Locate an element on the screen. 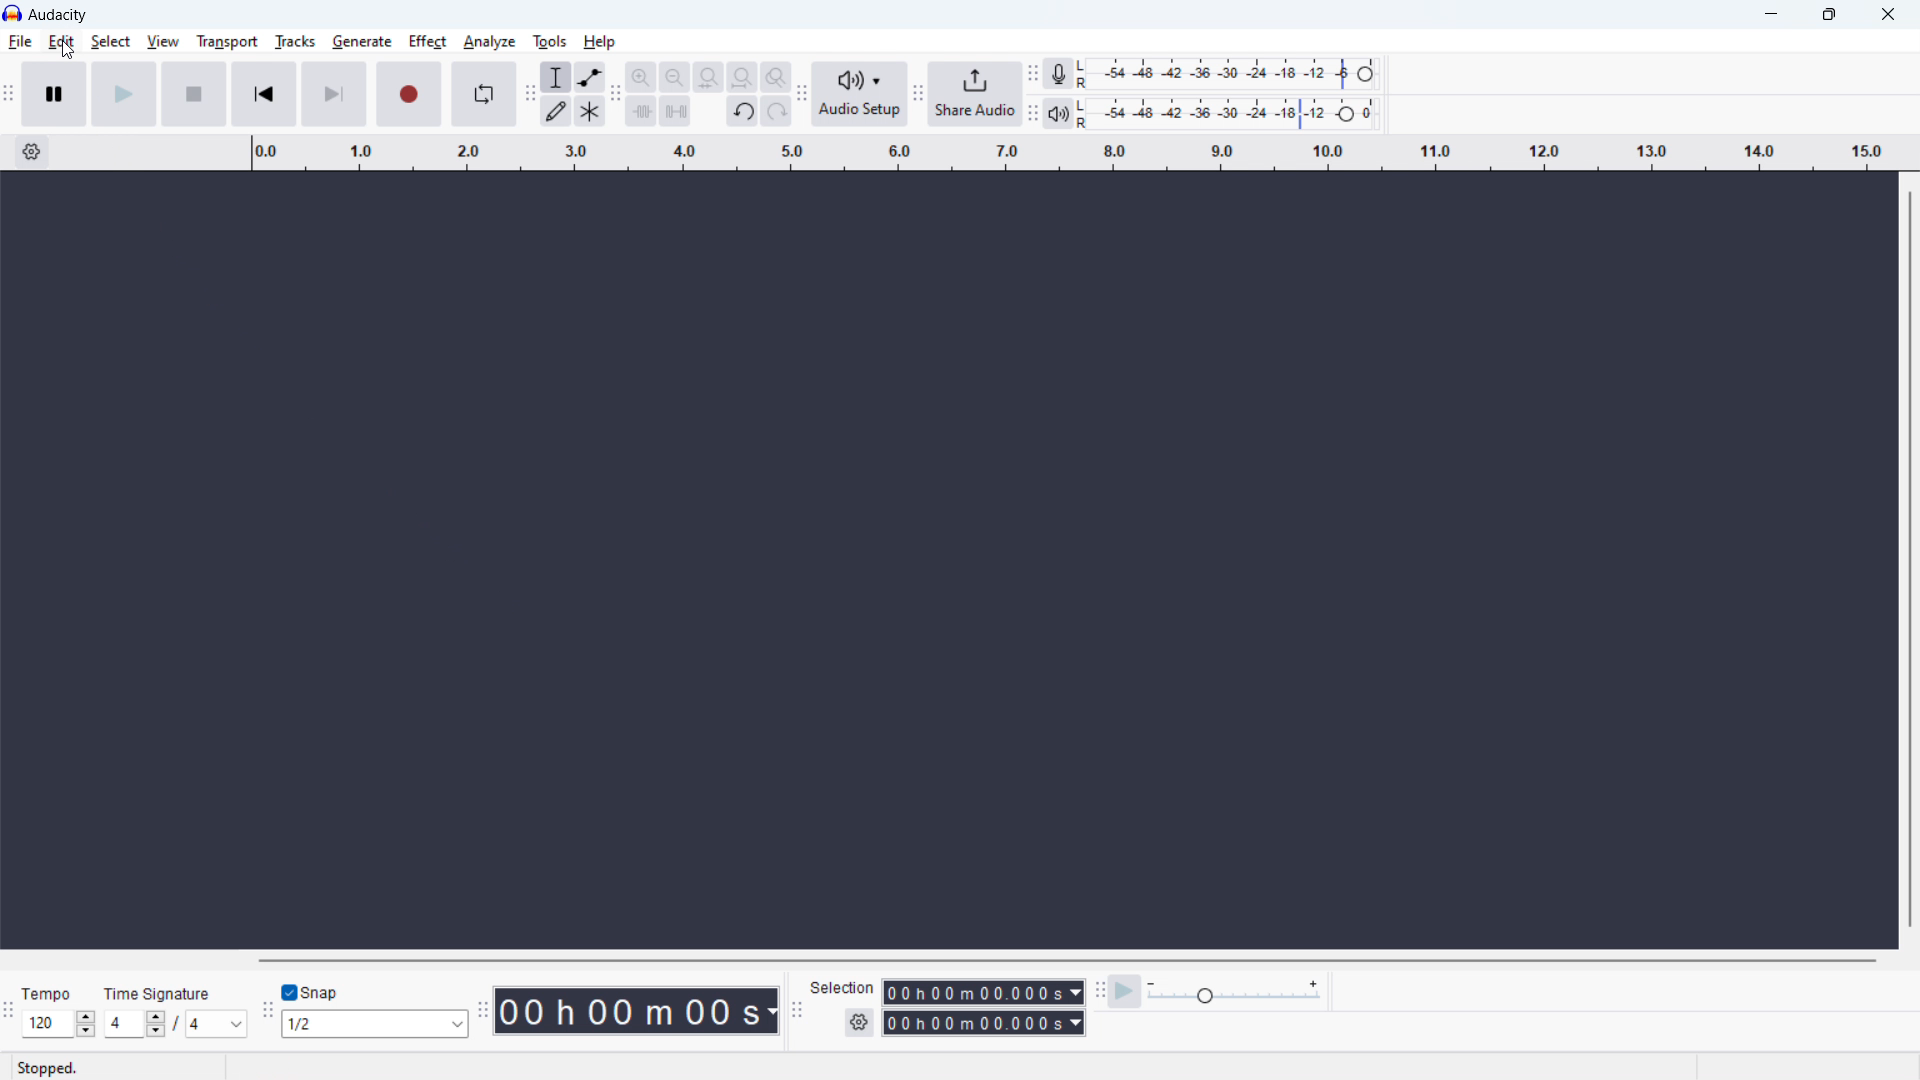  horizontal scrollbar is located at coordinates (1065, 960).